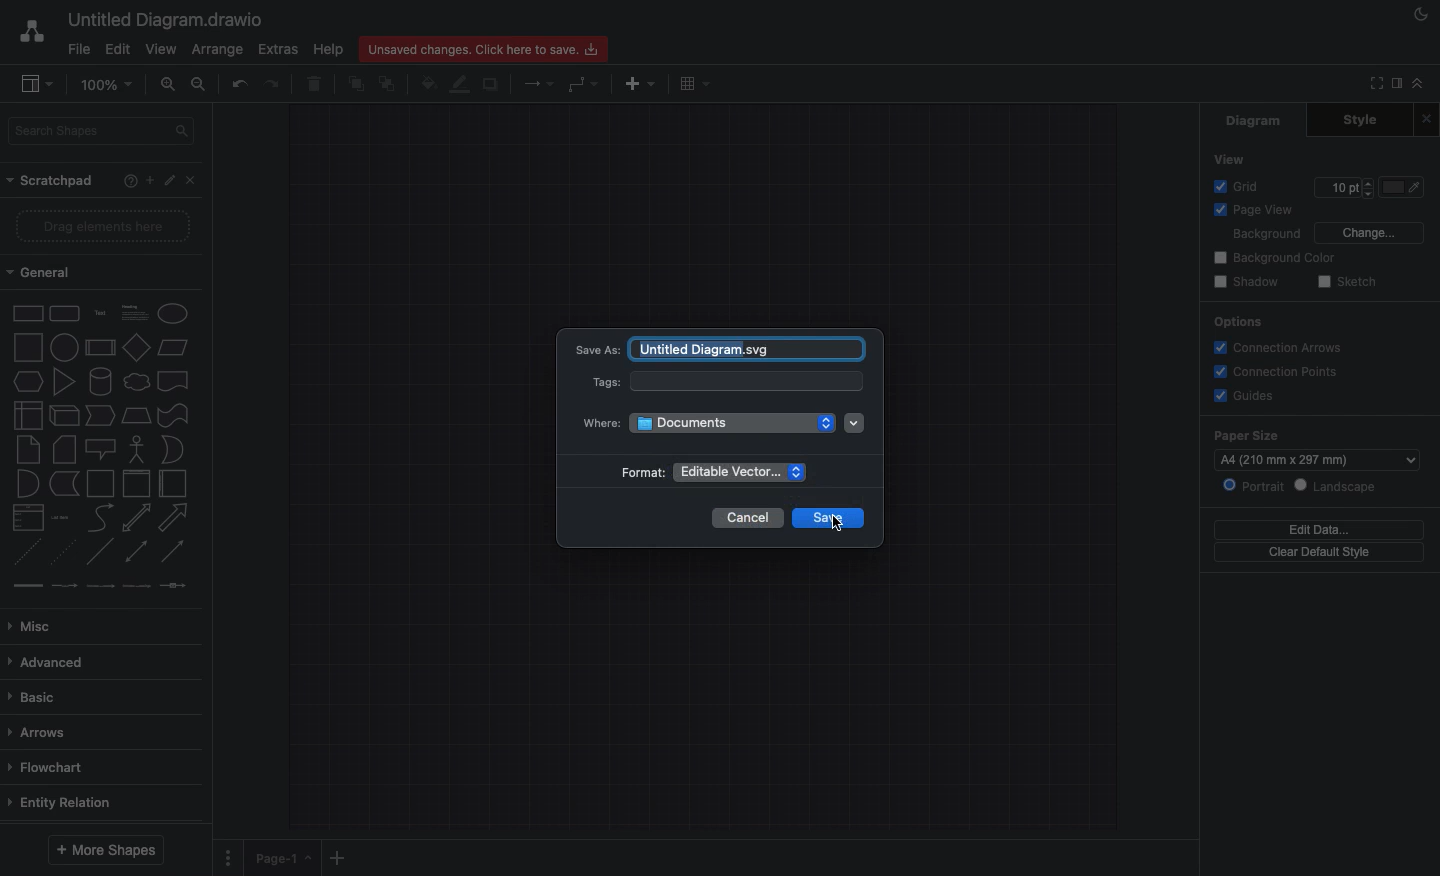  What do you see at coordinates (1322, 553) in the screenshot?
I see `Clear default style` at bounding box center [1322, 553].